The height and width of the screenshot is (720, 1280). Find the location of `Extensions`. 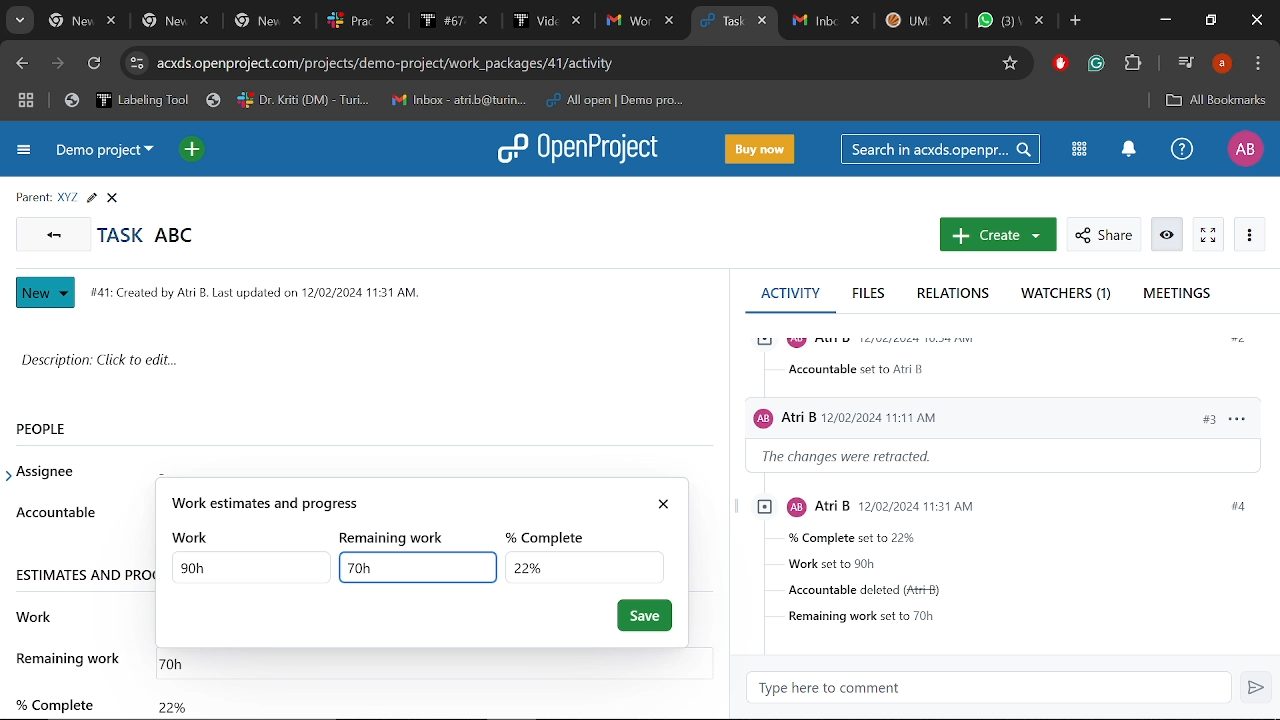

Extensions is located at coordinates (1135, 64).